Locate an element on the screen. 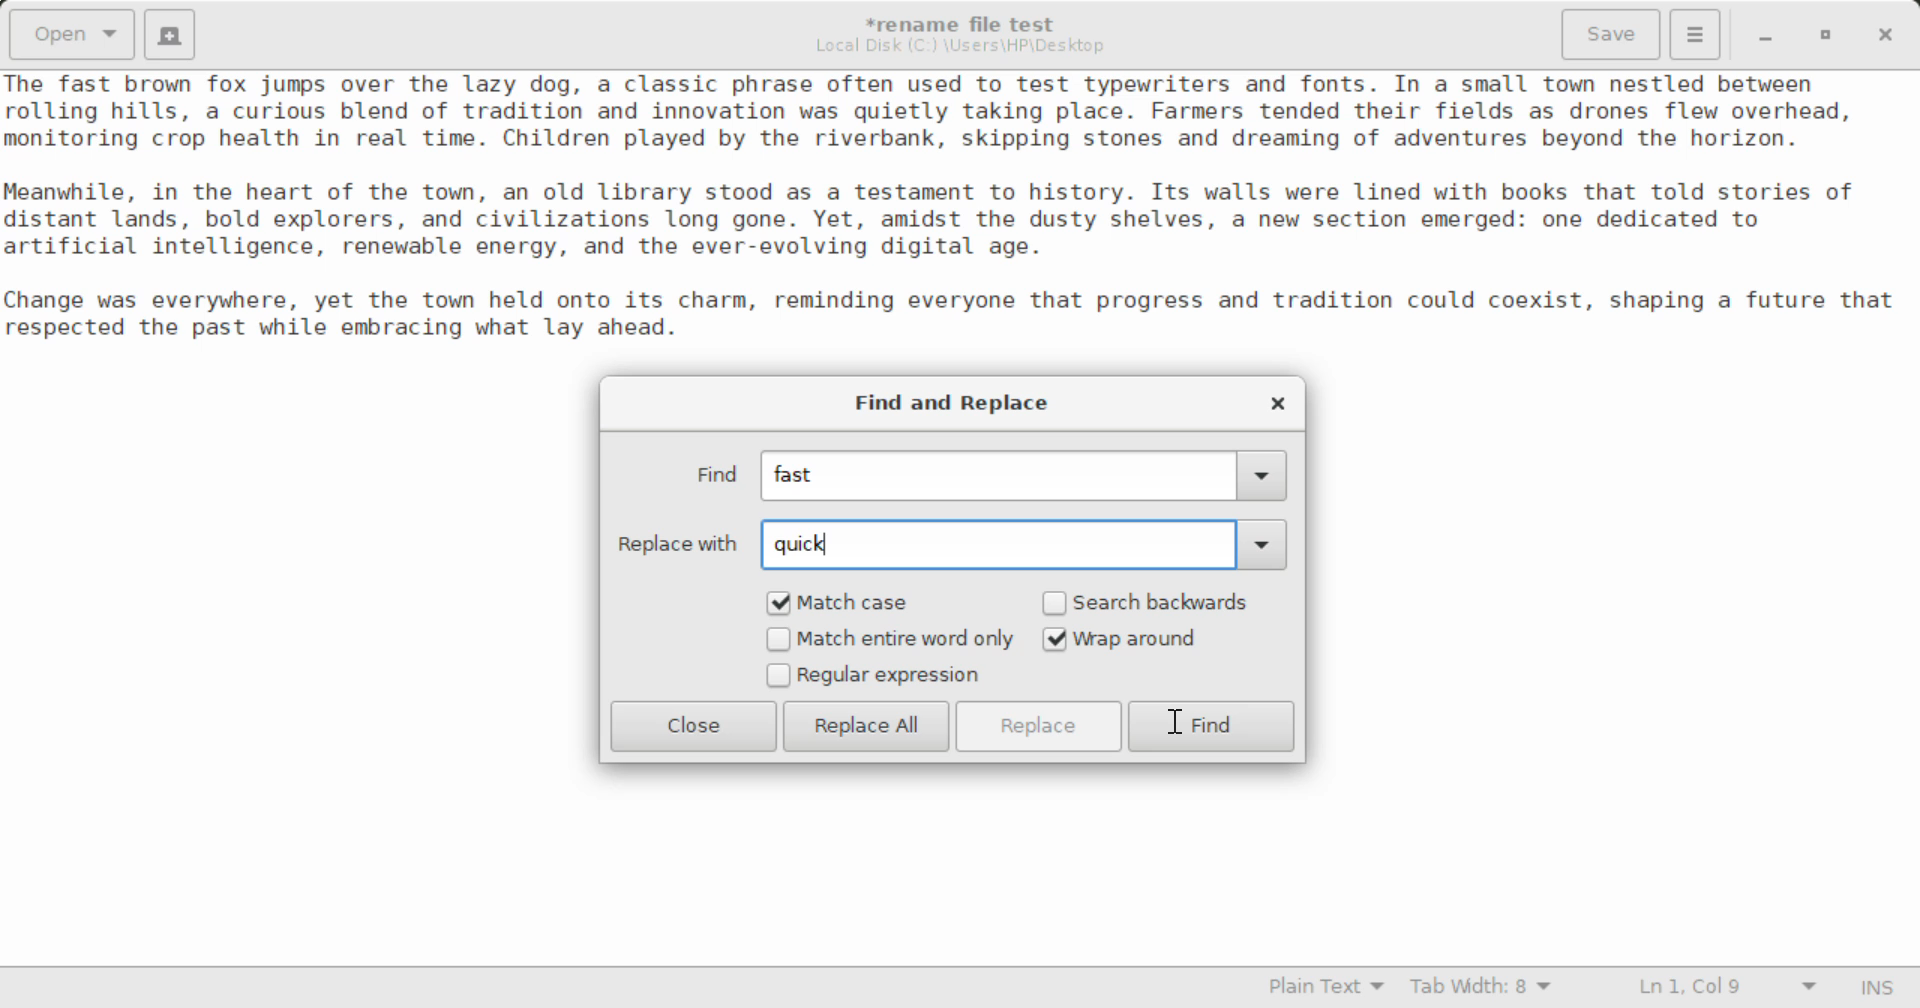 The image size is (1920, 1008). Match Case is located at coordinates (852, 602).